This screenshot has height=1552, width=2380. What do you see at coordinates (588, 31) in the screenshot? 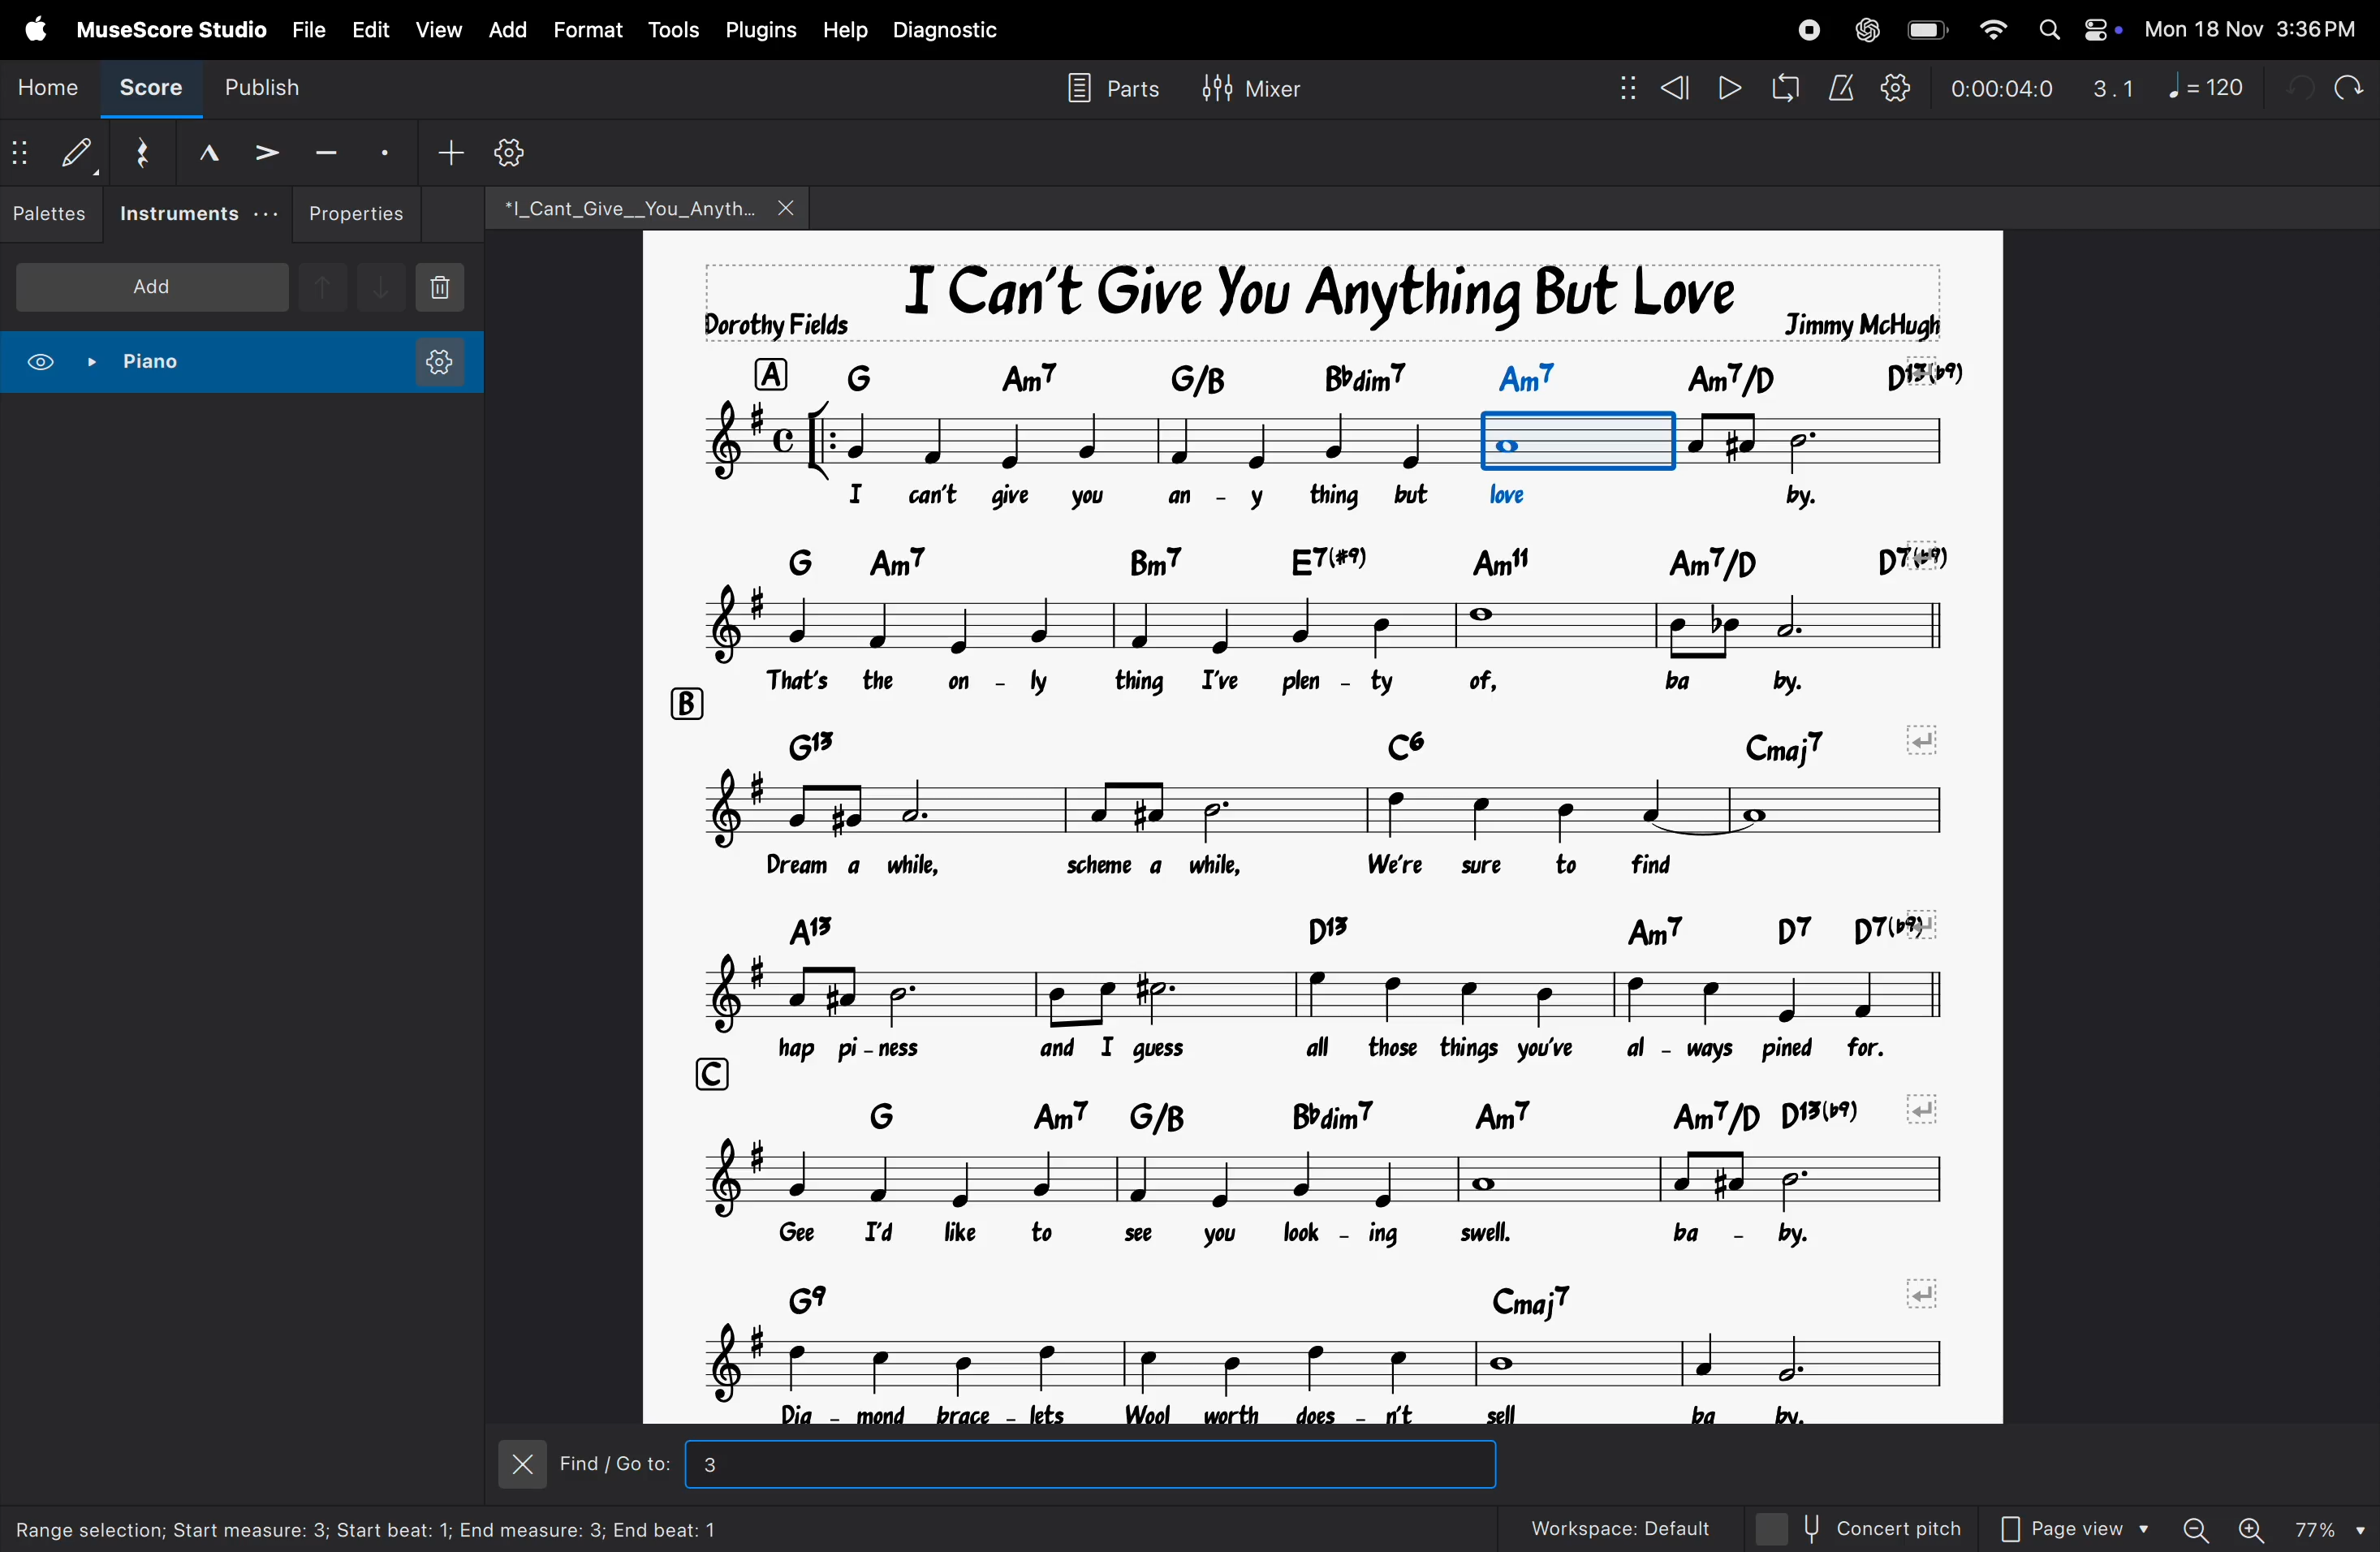
I see `format` at bounding box center [588, 31].